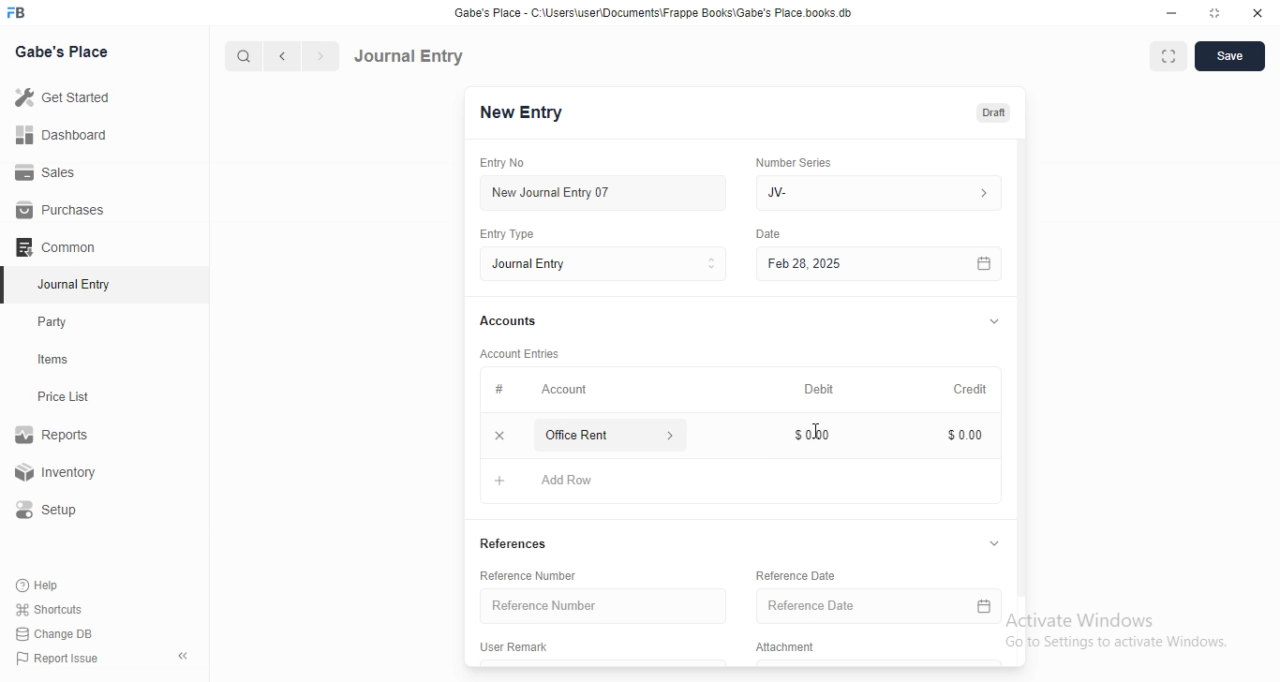 The height and width of the screenshot is (682, 1280). Describe the element at coordinates (770, 233) in the screenshot. I see `Date` at that location.